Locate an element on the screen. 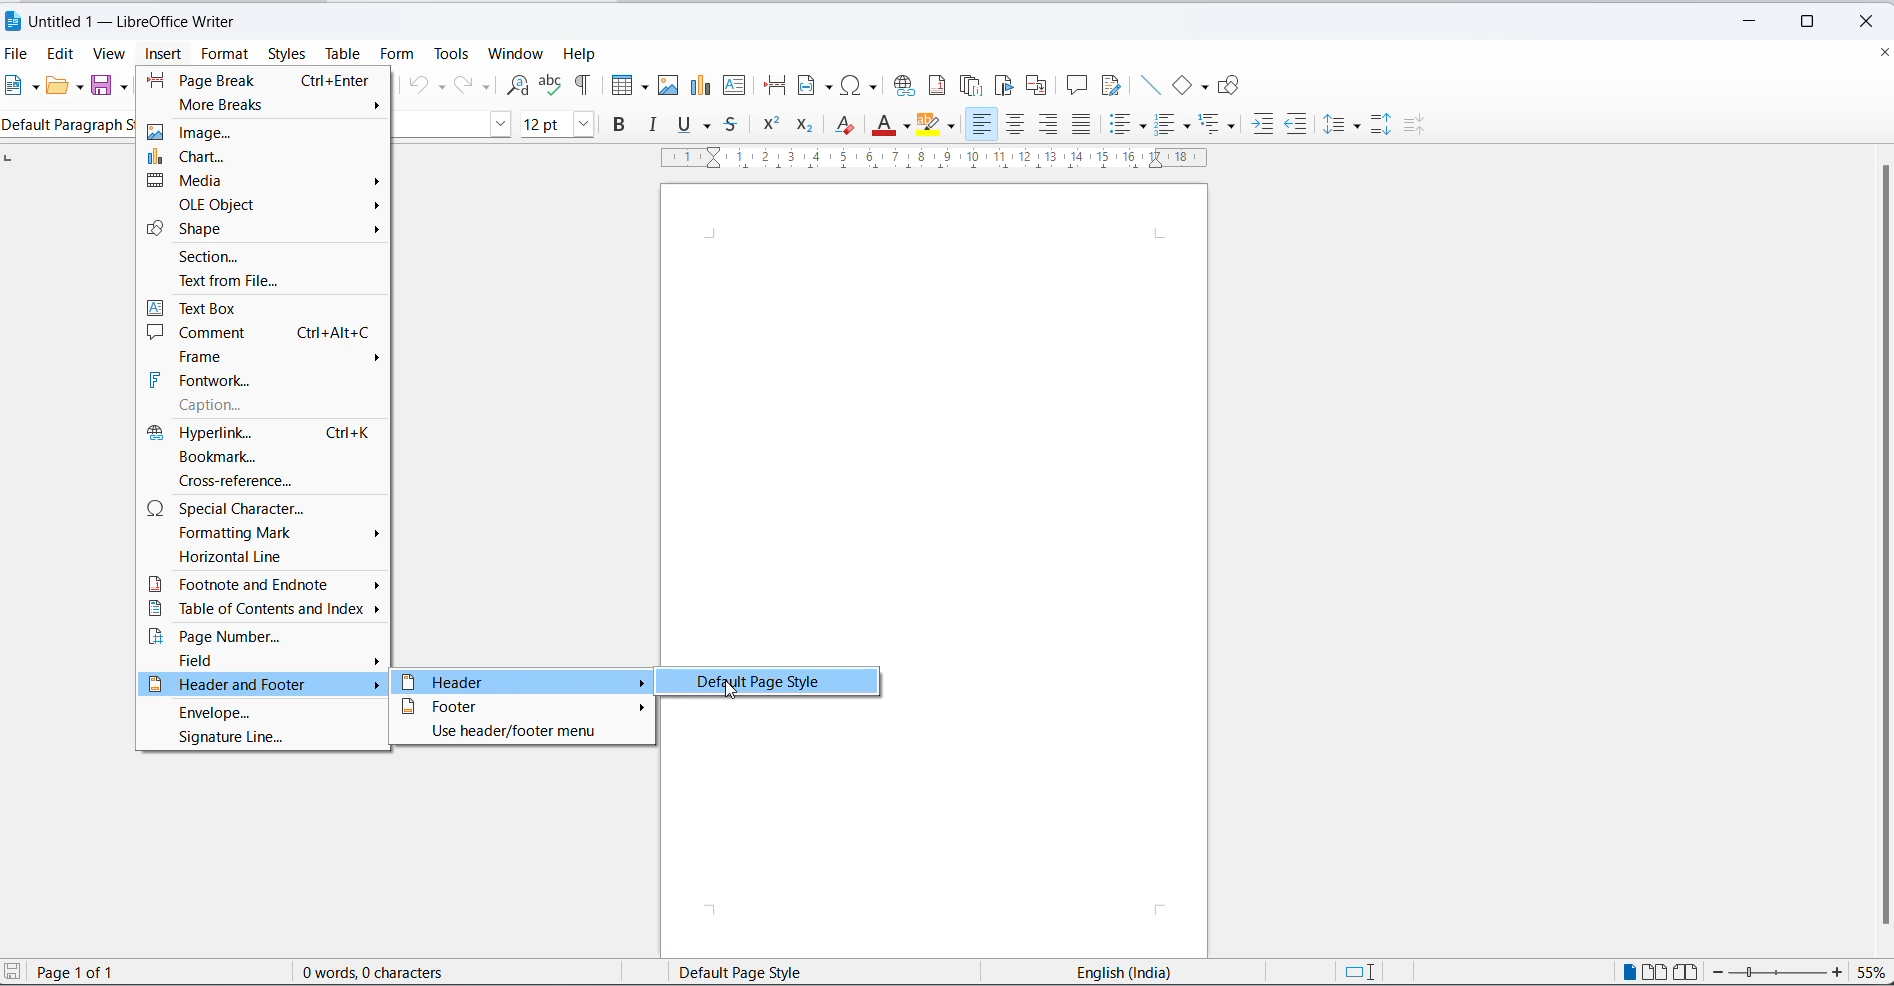  insert chart is located at coordinates (701, 87).